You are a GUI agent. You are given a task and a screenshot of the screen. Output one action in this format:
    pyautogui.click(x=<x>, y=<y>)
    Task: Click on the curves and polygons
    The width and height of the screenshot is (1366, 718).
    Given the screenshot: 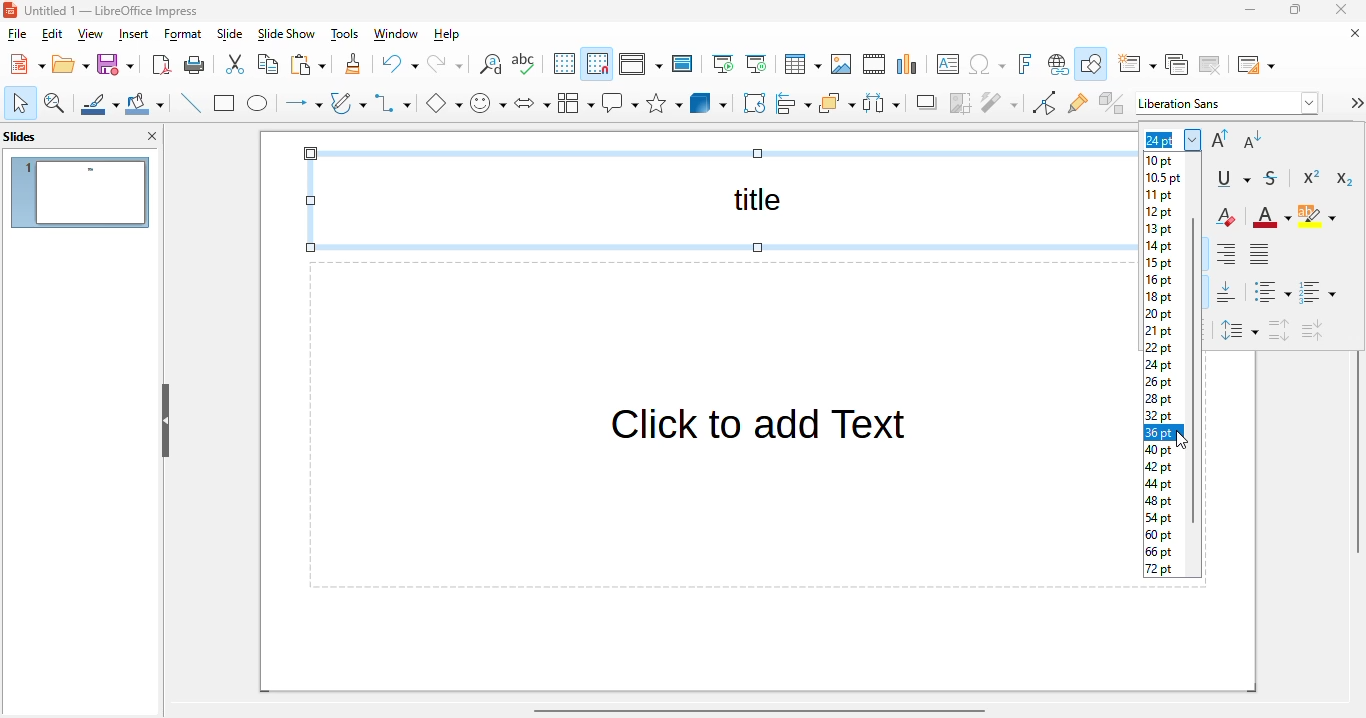 What is the action you would take?
    pyautogui.click(x=348, y=103)
    